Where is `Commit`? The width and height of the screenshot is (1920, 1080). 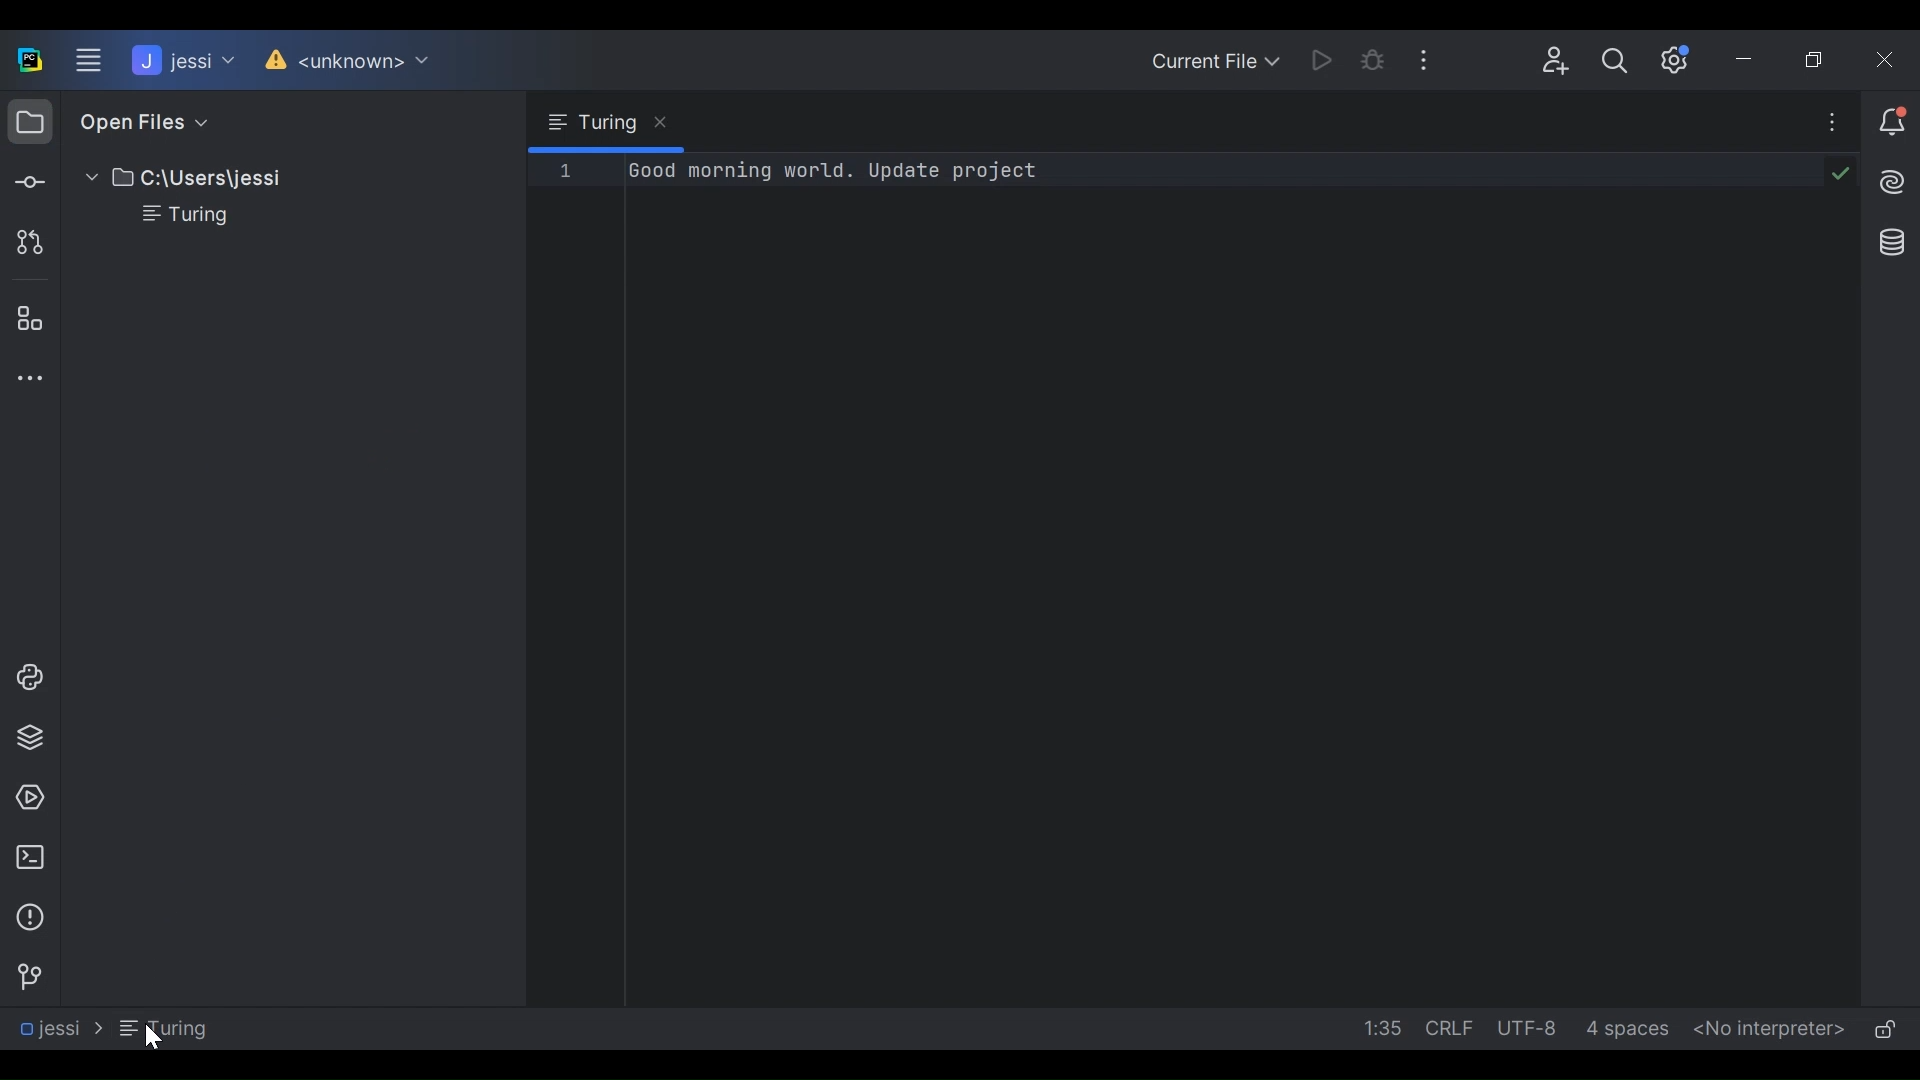 Commit is located at coordinates (28, 179).